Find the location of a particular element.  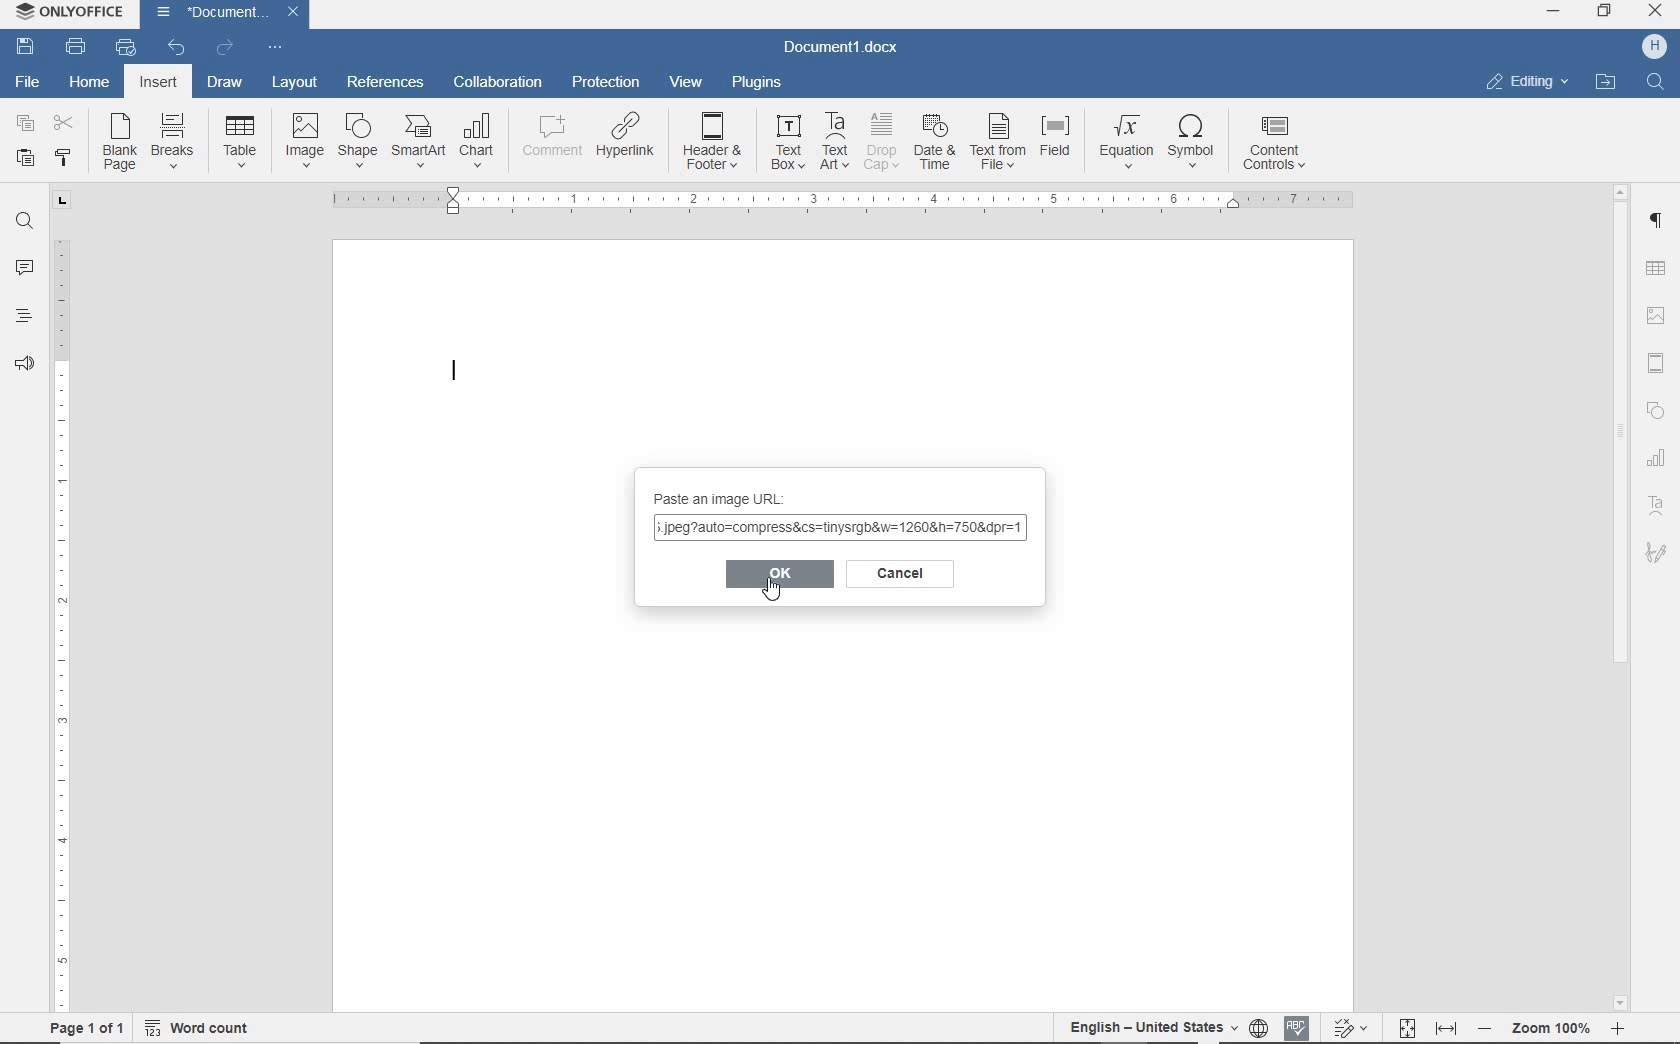

ruler is located at coordinates (840, 203).